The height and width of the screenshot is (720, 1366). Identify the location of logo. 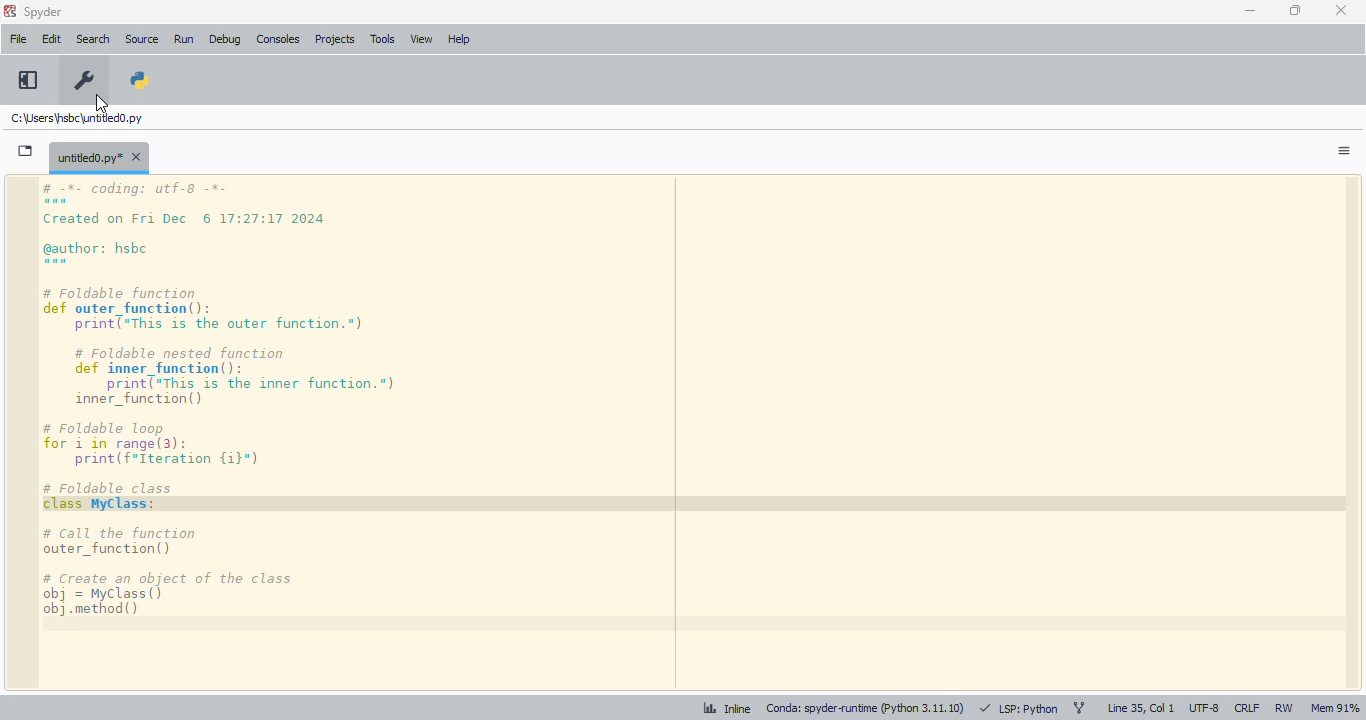
(9, 11).